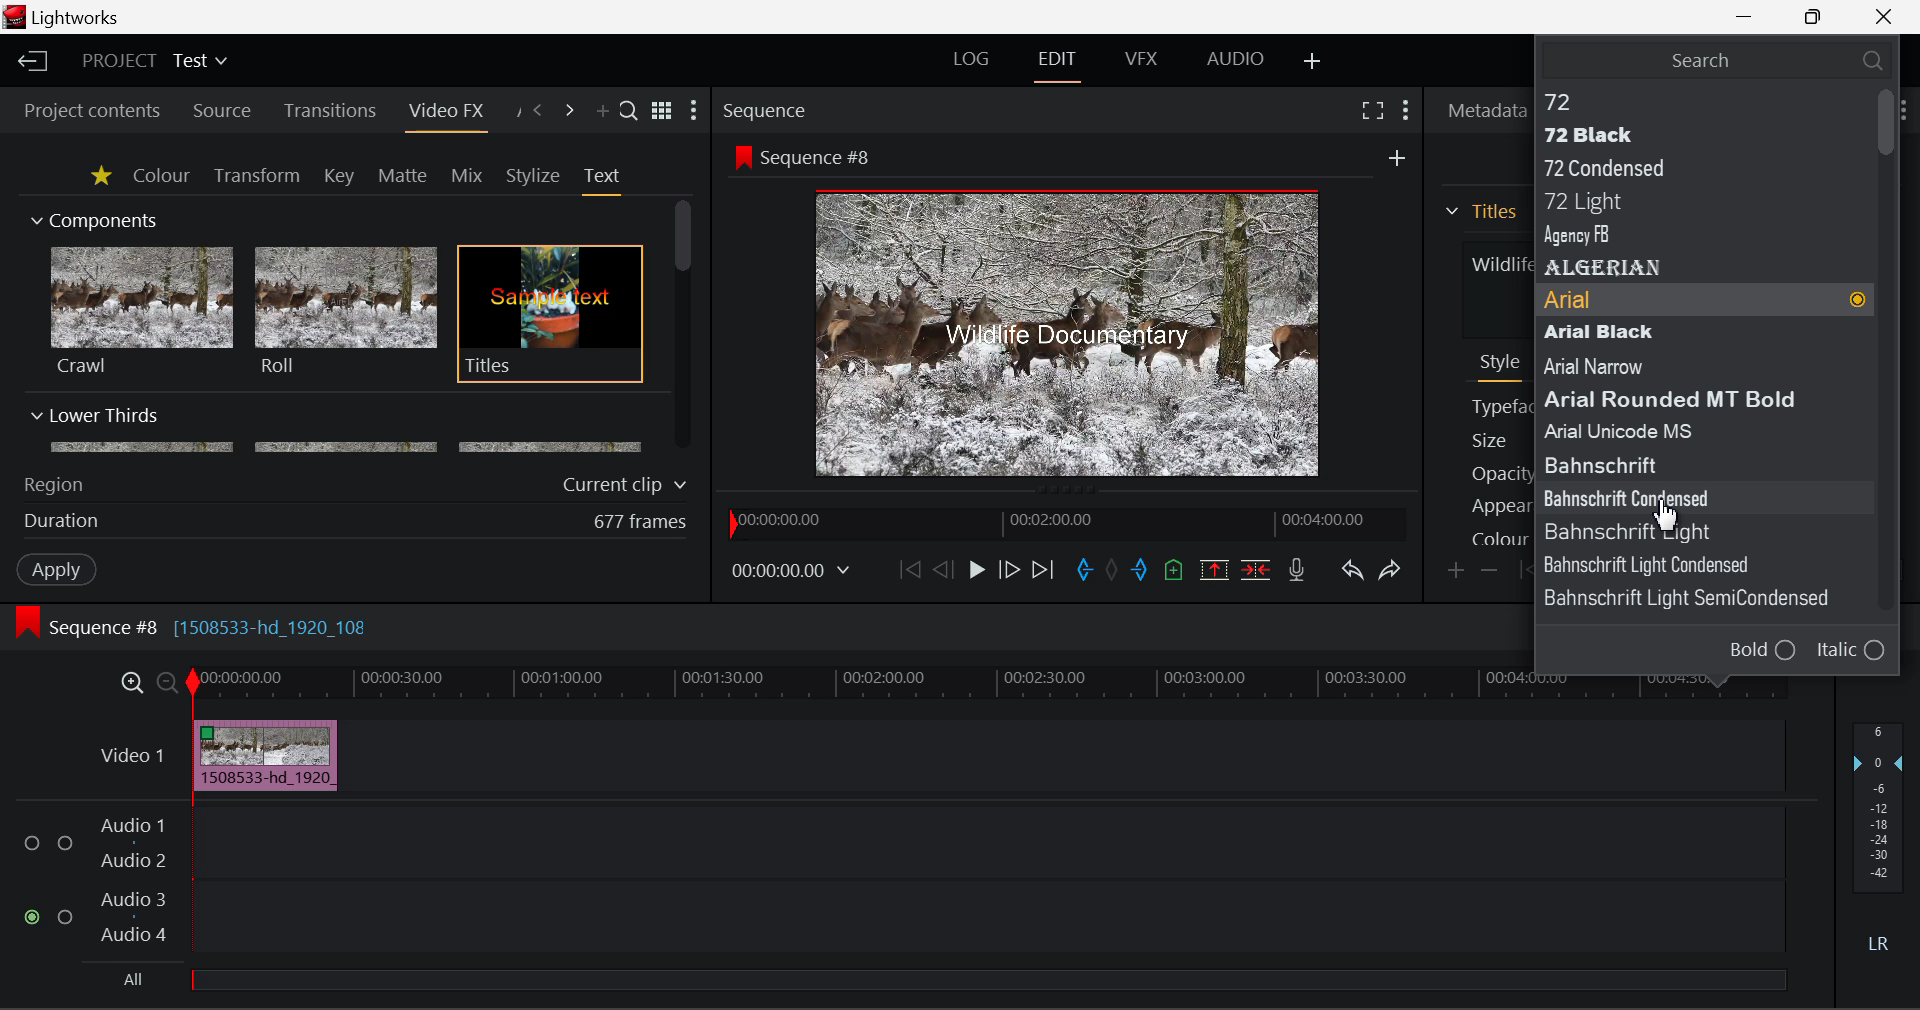 Image resolution: width=1920 pixels, height=1010 pixels. What do you see at coordinates (1705, 302) in the screenshot?
I see `Arial` at bounding box center [1705, 302].